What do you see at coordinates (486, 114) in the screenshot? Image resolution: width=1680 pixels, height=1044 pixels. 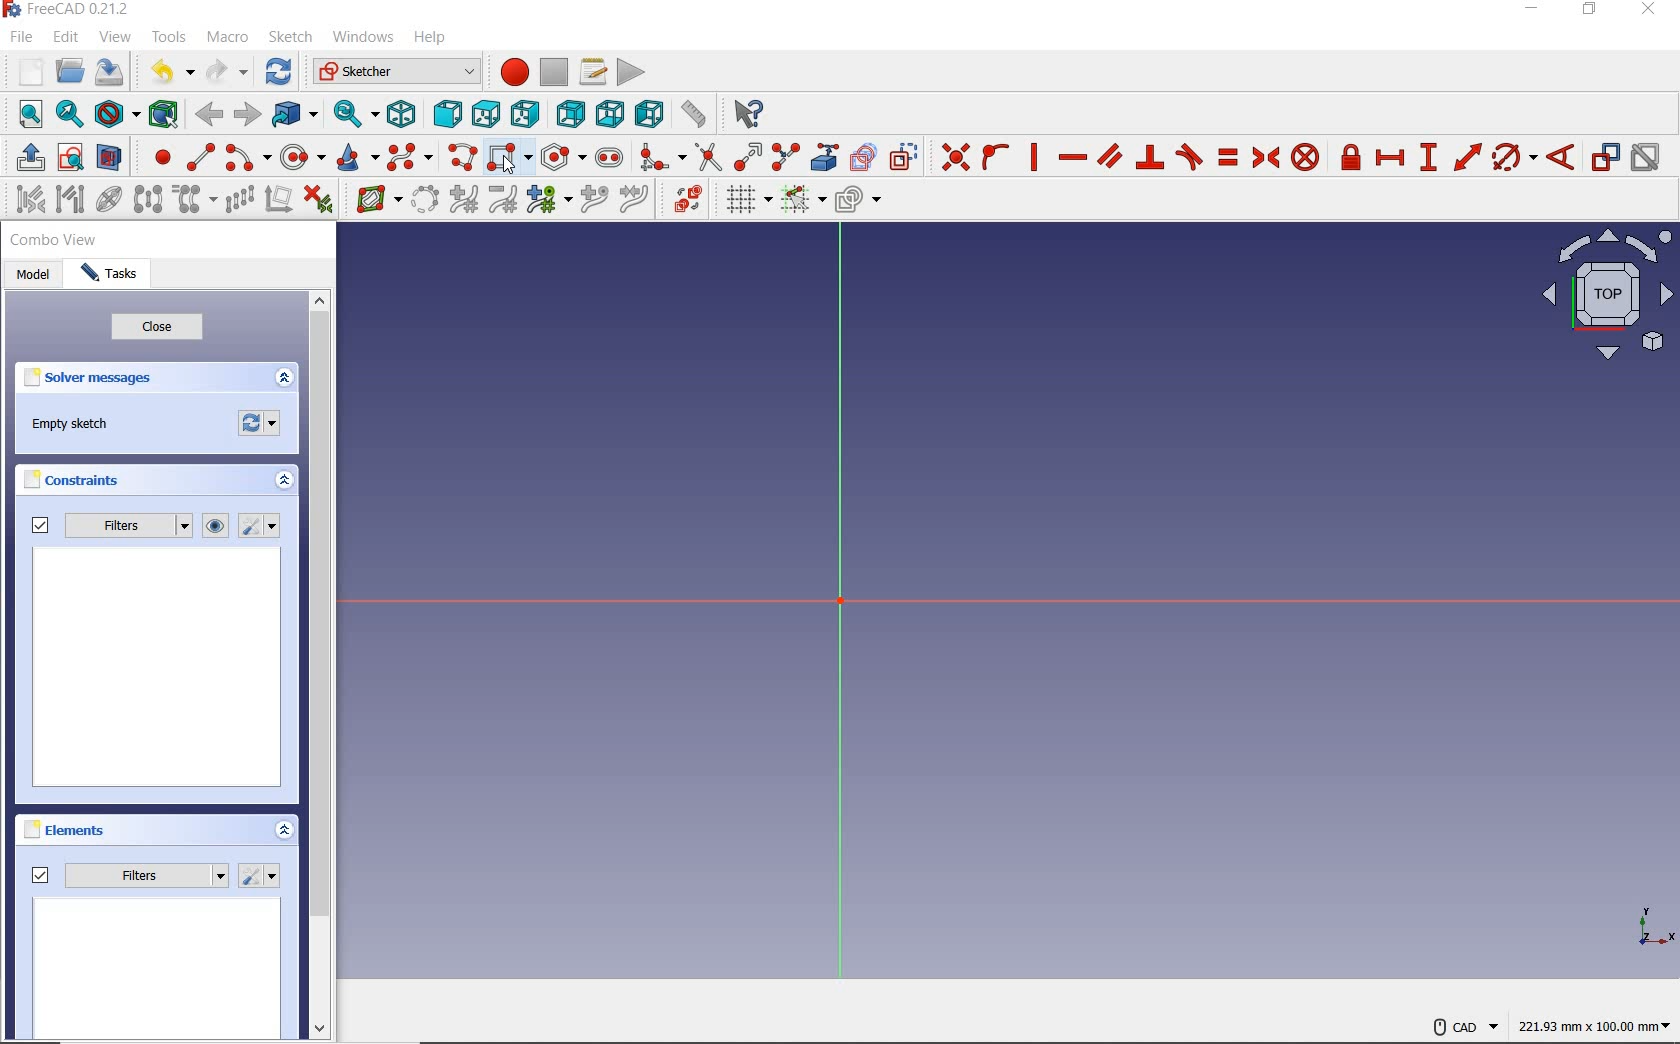 I see `top` at bounding box center [486, 114].